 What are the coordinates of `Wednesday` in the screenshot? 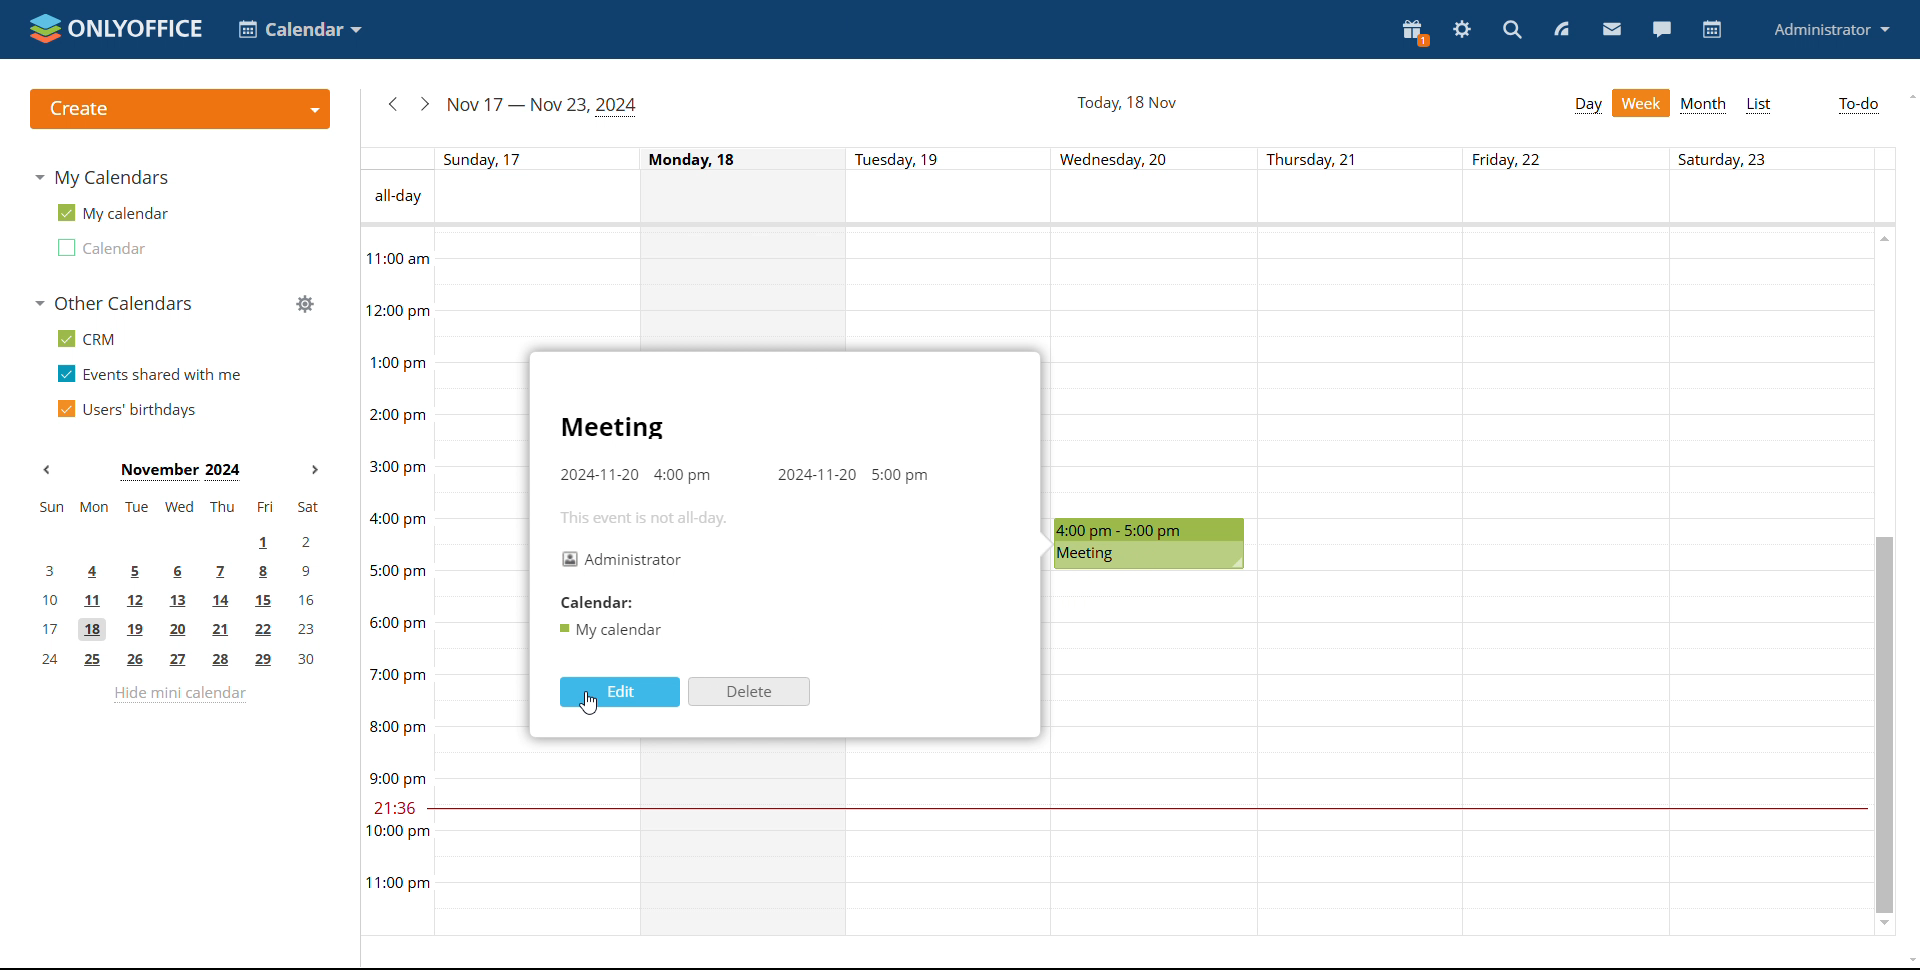 It's located at (1152, 371).